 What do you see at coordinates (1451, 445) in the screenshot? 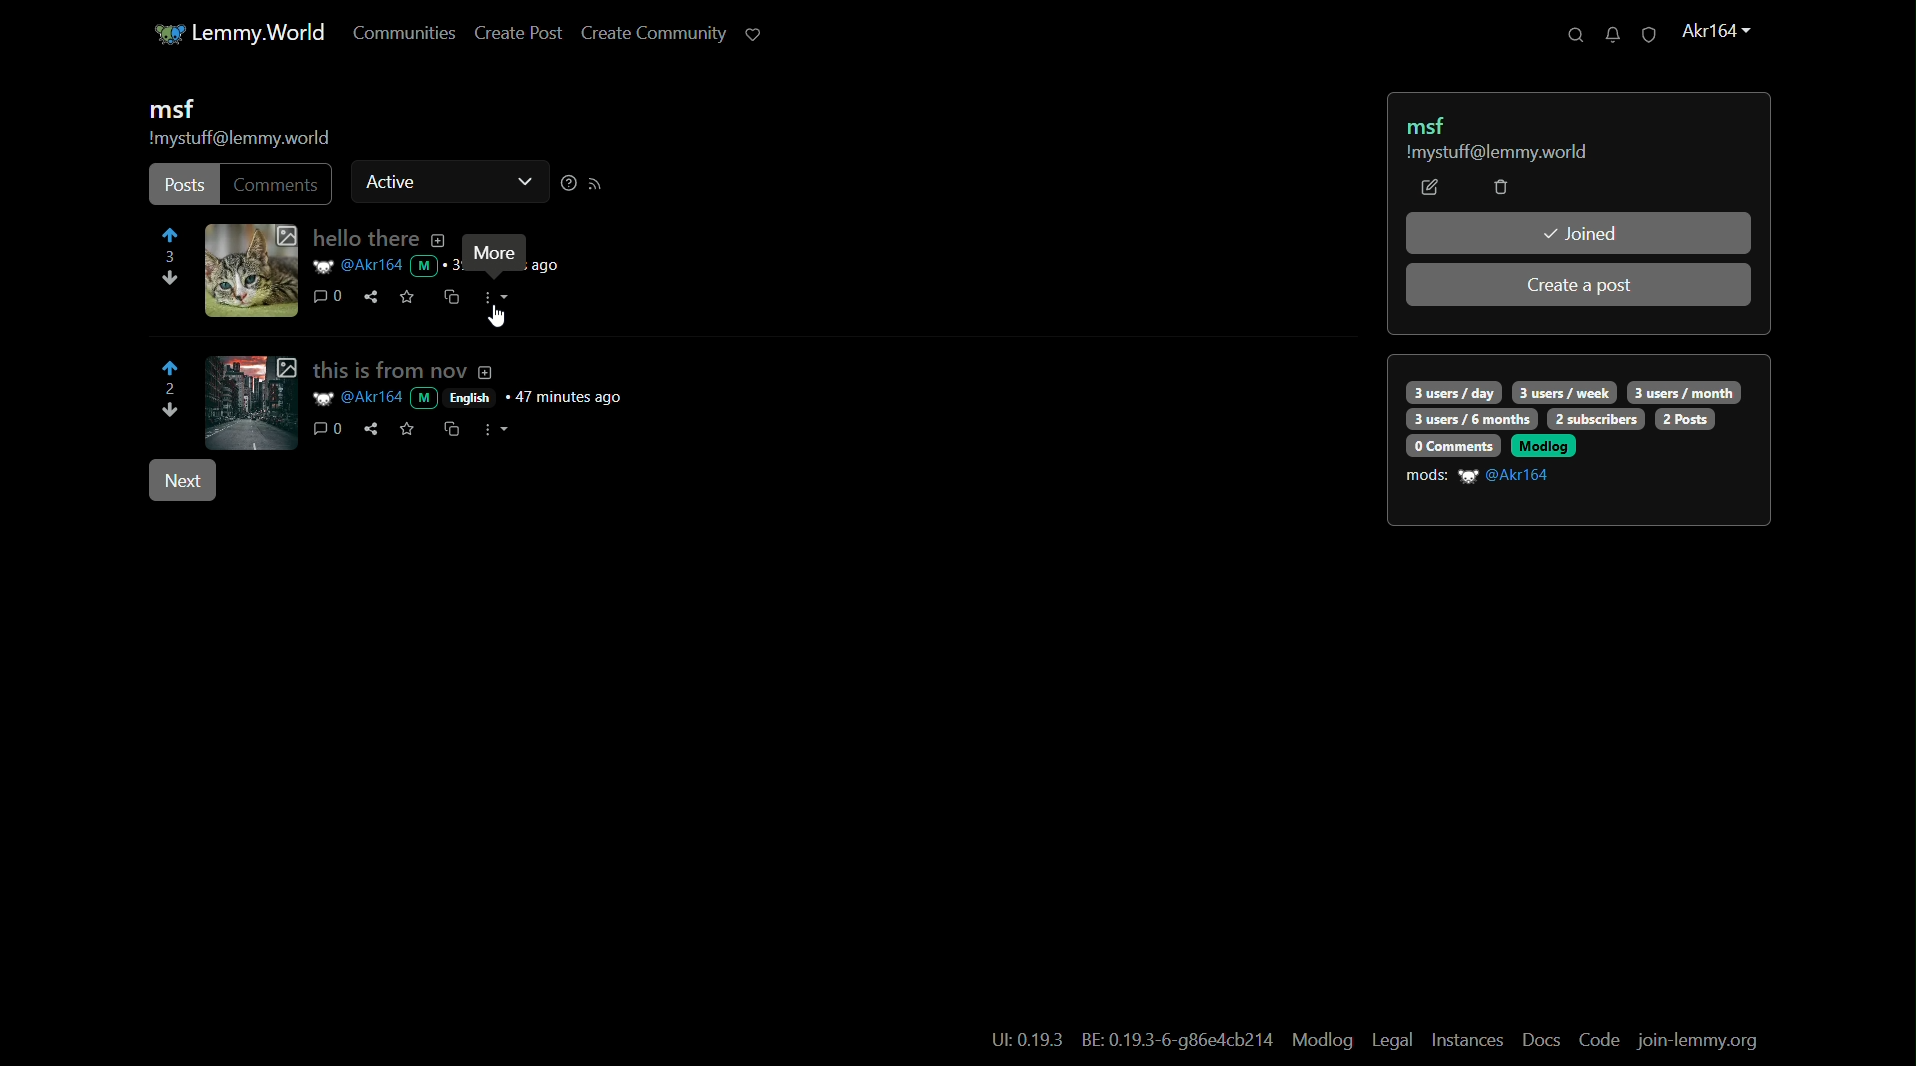
I see `0 comments` at bounding box center [1451, 445].